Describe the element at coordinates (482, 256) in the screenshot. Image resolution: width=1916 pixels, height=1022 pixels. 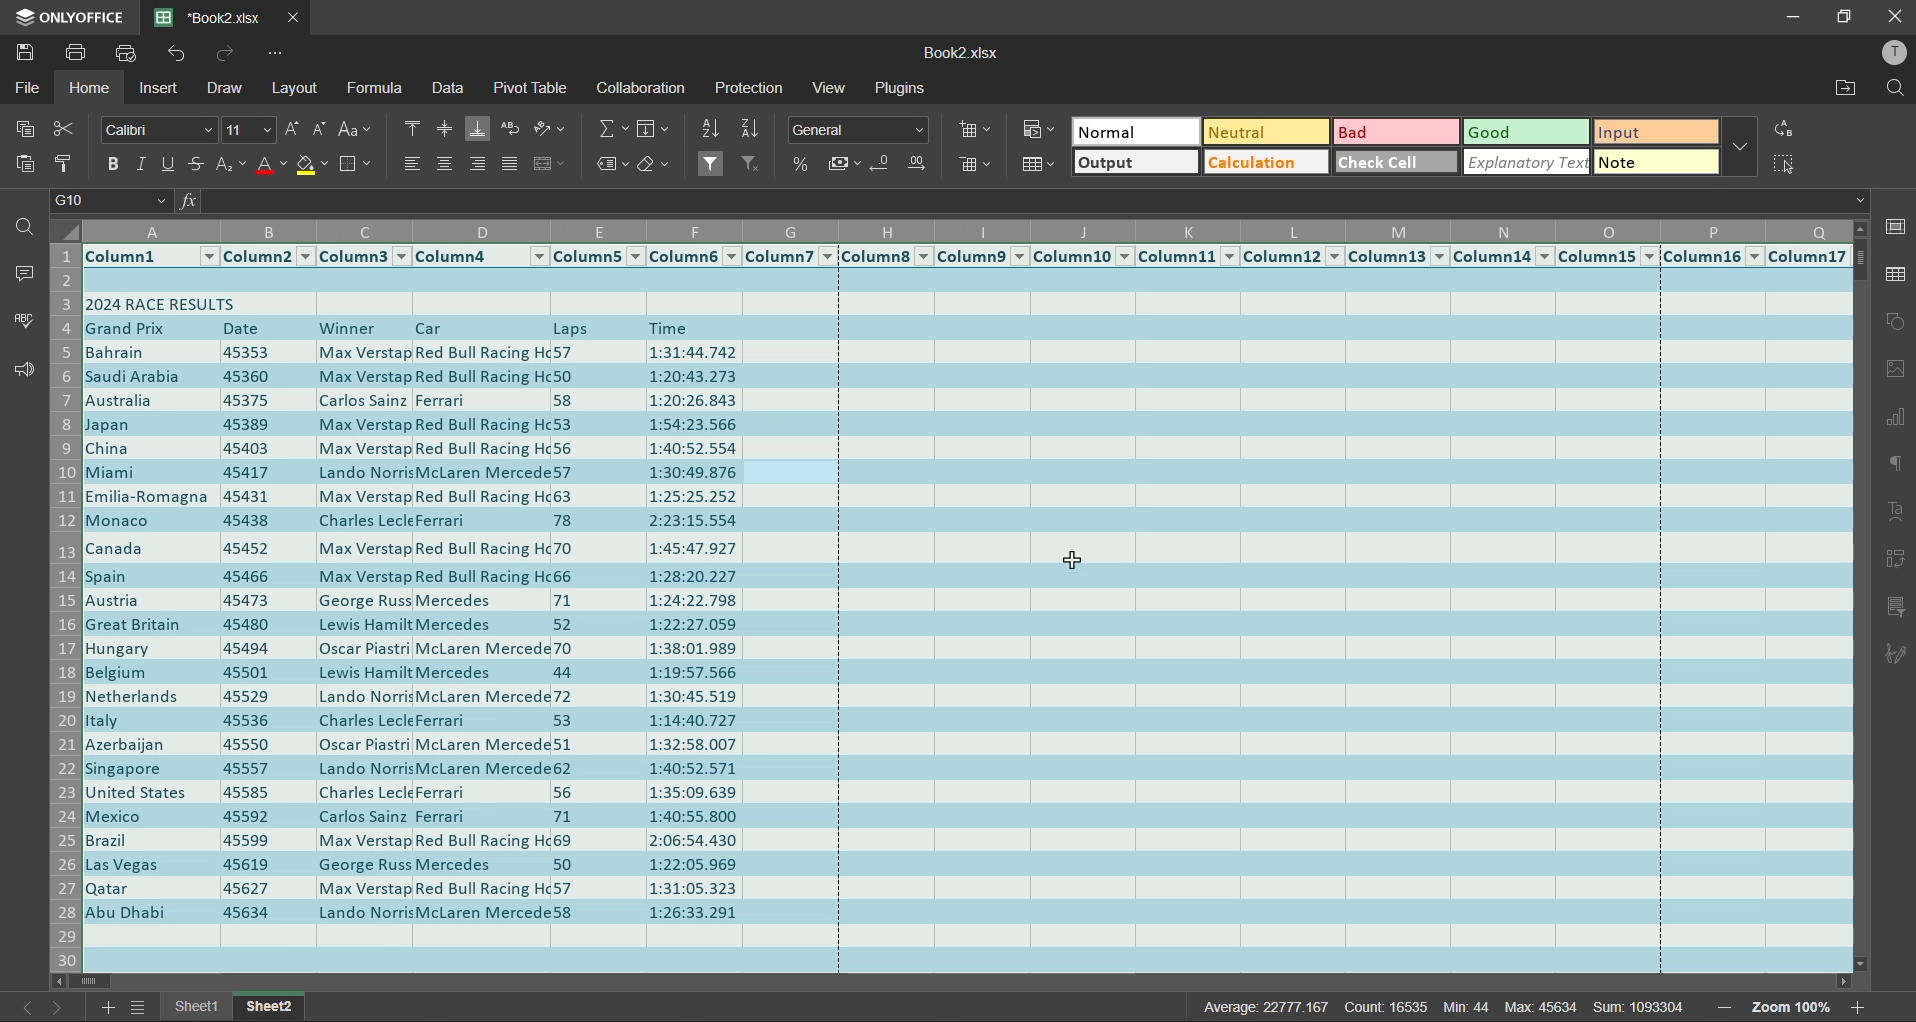
I see `Column ` at that location.